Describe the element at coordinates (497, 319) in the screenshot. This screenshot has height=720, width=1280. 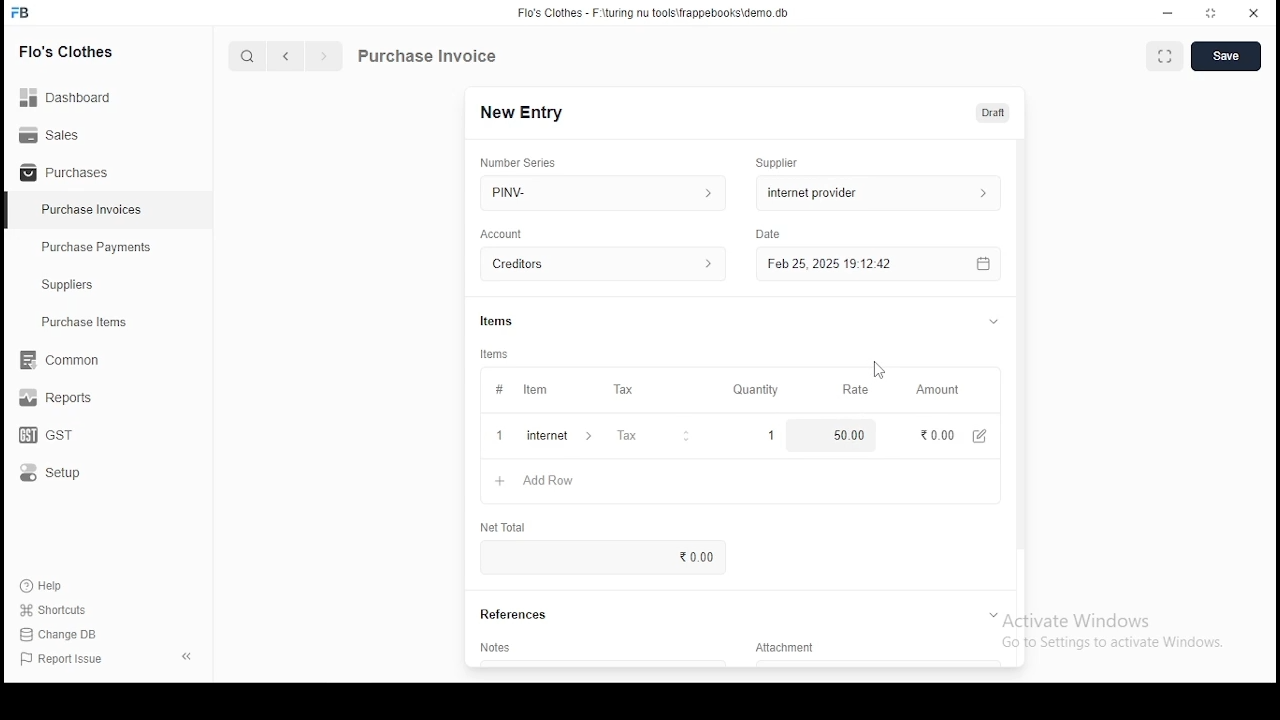
I see `Items` at that location.